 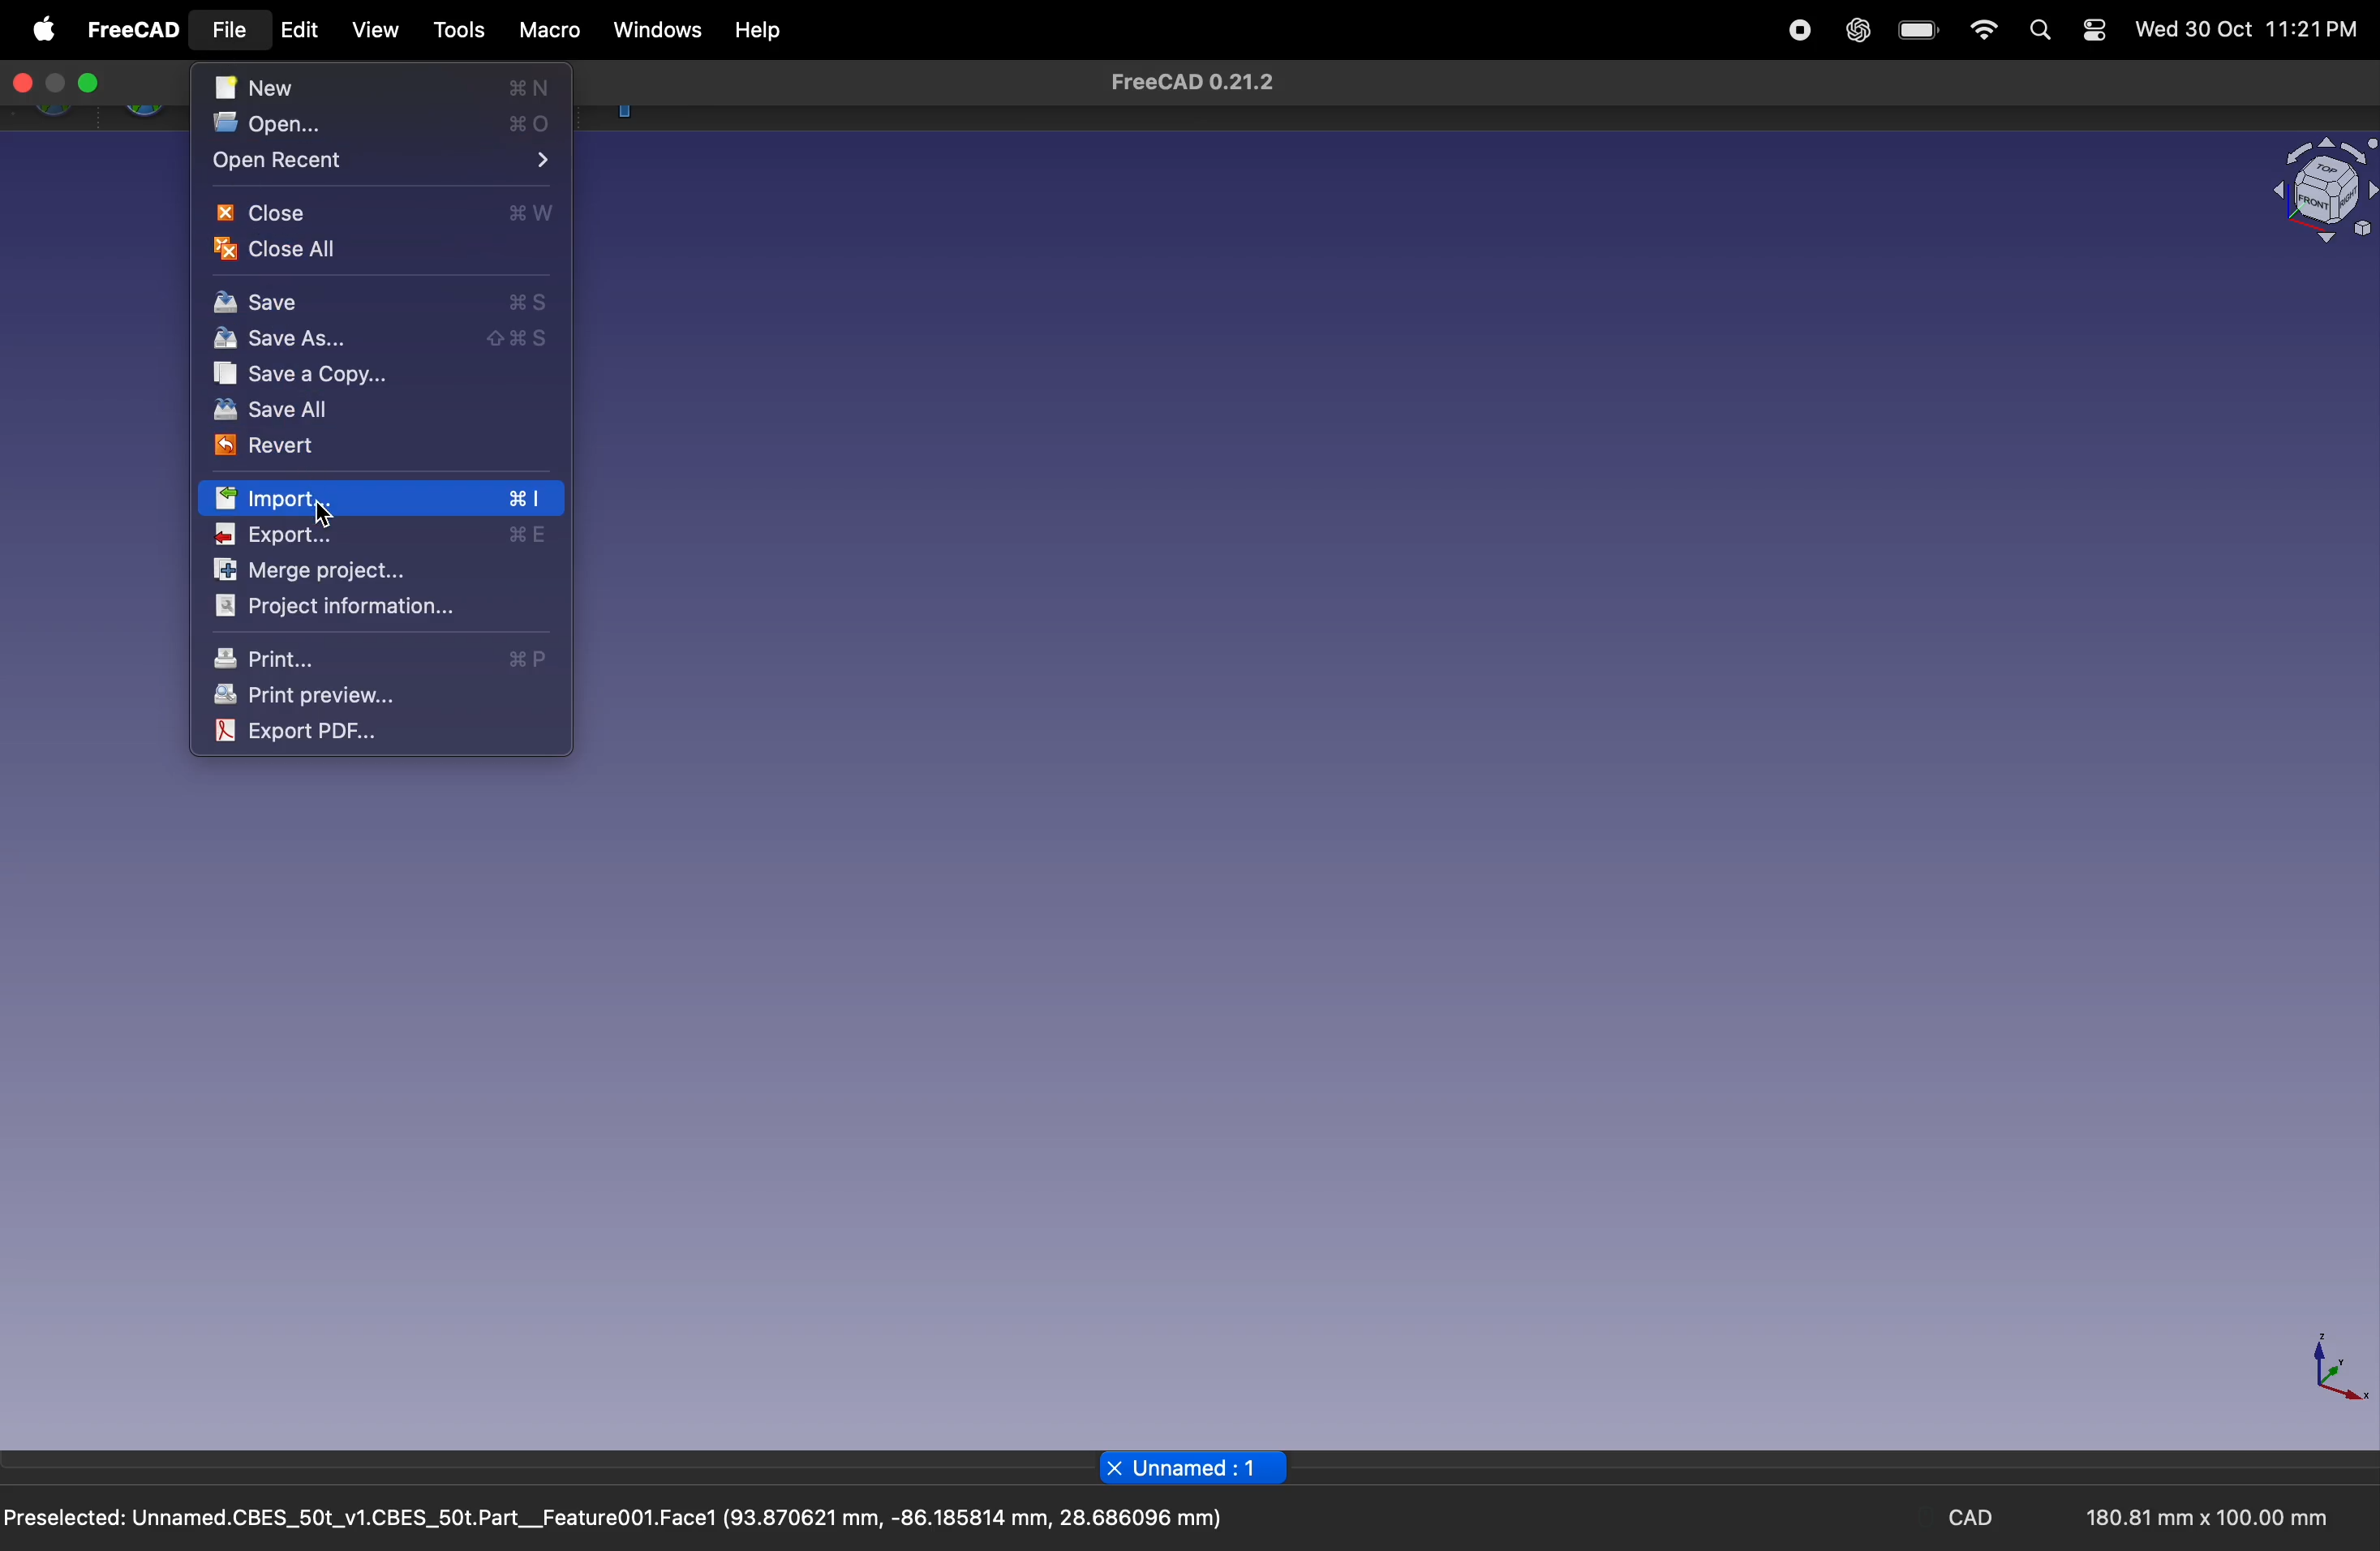 What do you see at coordinates (1916, 32) in the screenshot?
I see `battery` at bounding box center [1916, 32].